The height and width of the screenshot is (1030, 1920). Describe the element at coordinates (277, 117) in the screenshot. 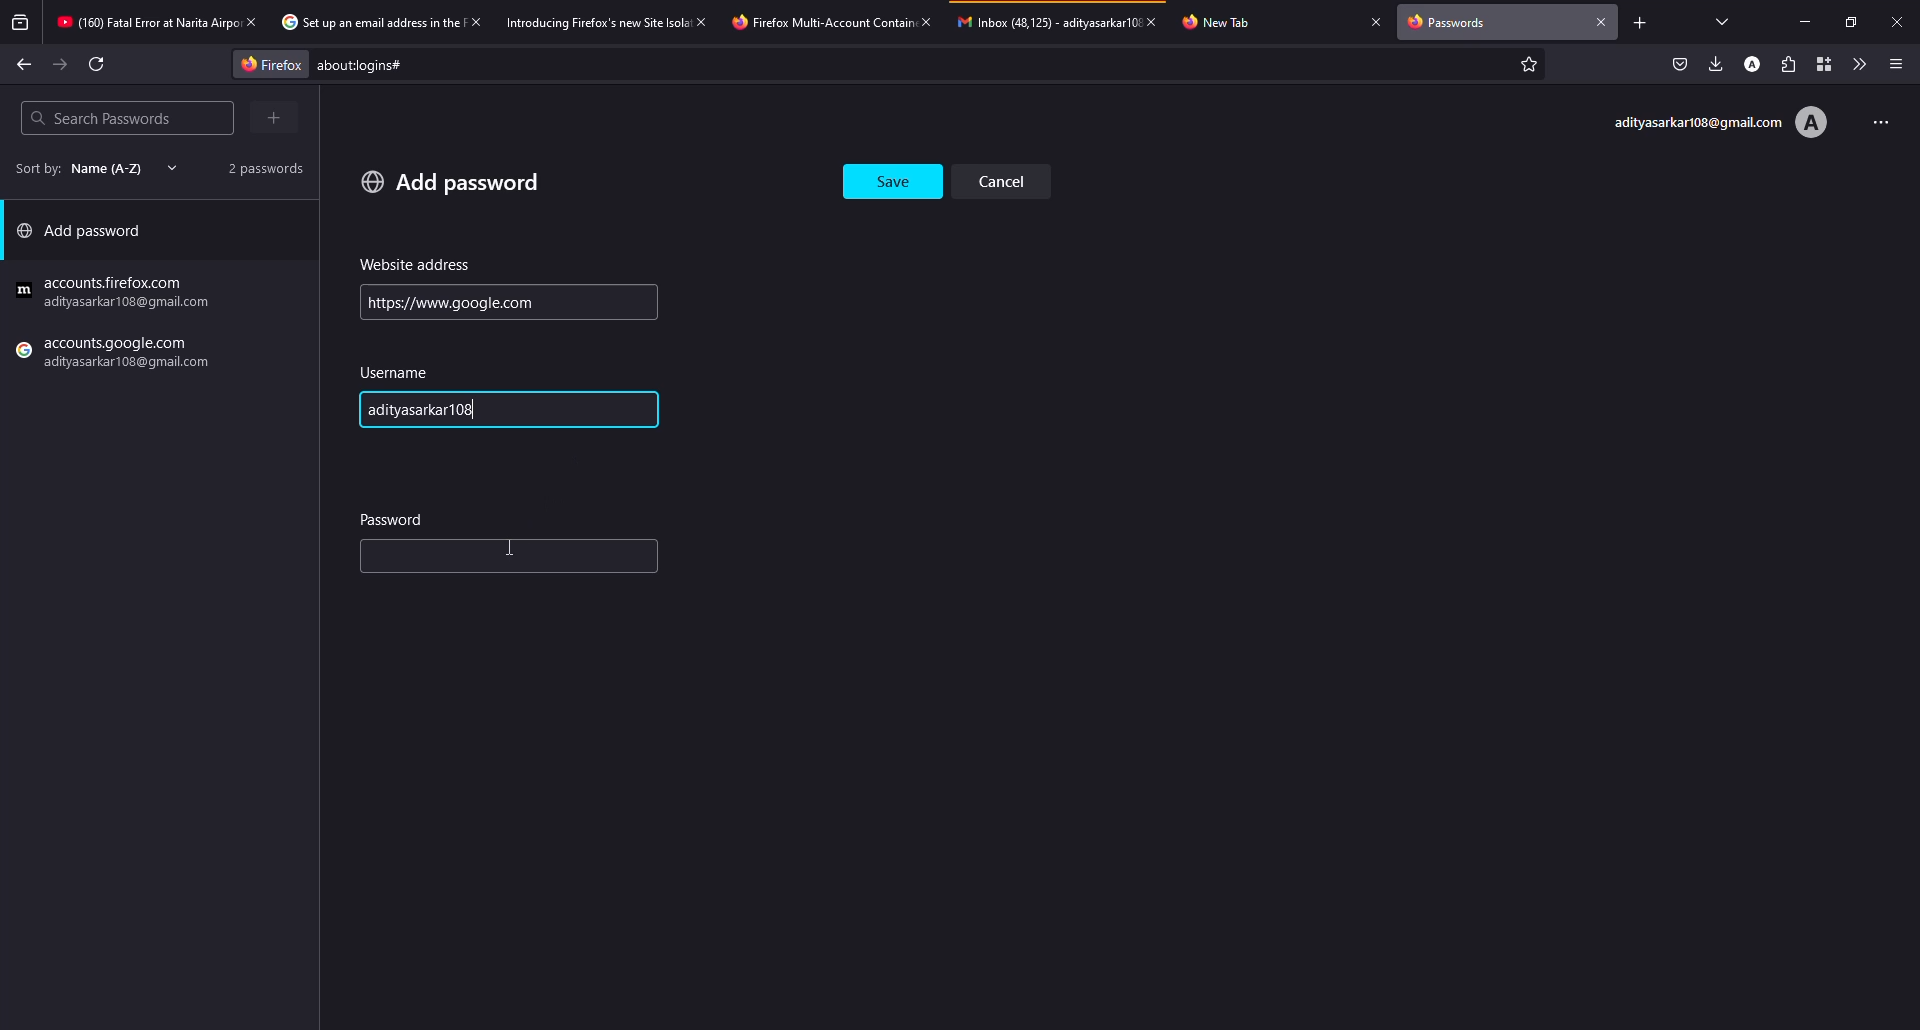

I see `add more` at that location.